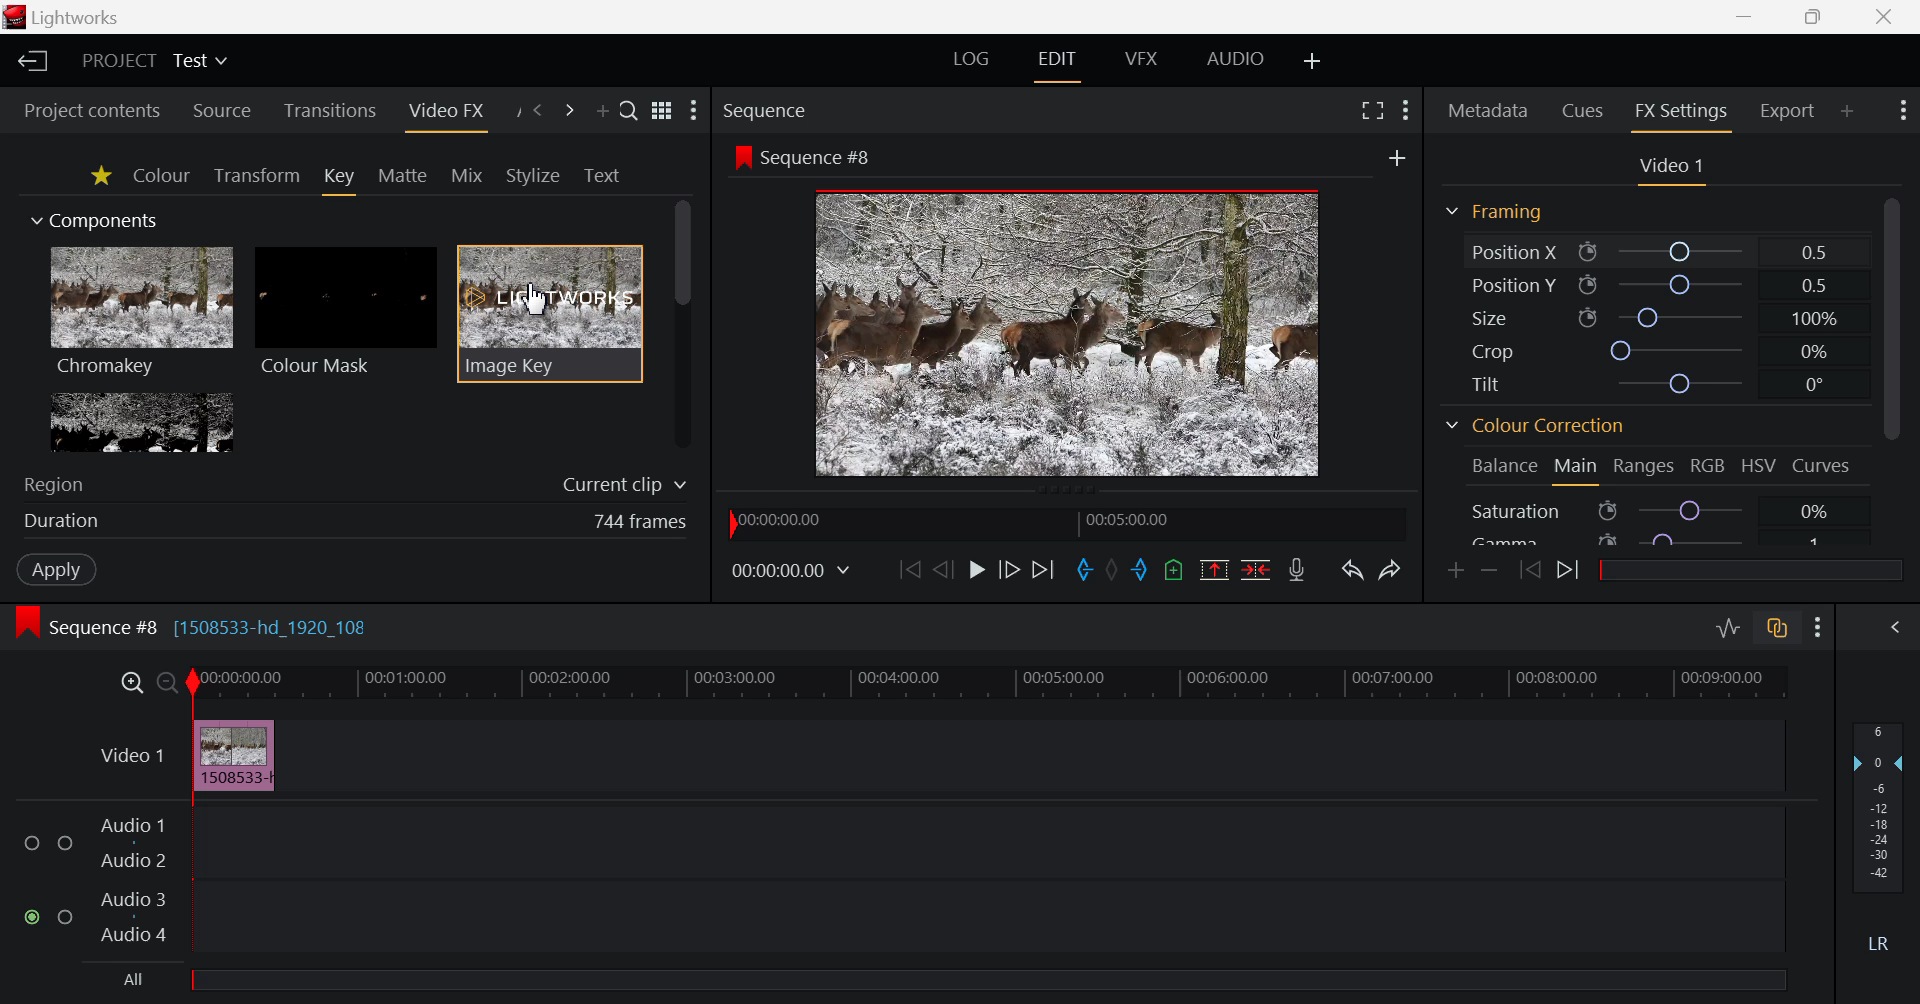 The width and height of the screenshot is (1920, 1004). I want to click on crop, so click(1677, 352).